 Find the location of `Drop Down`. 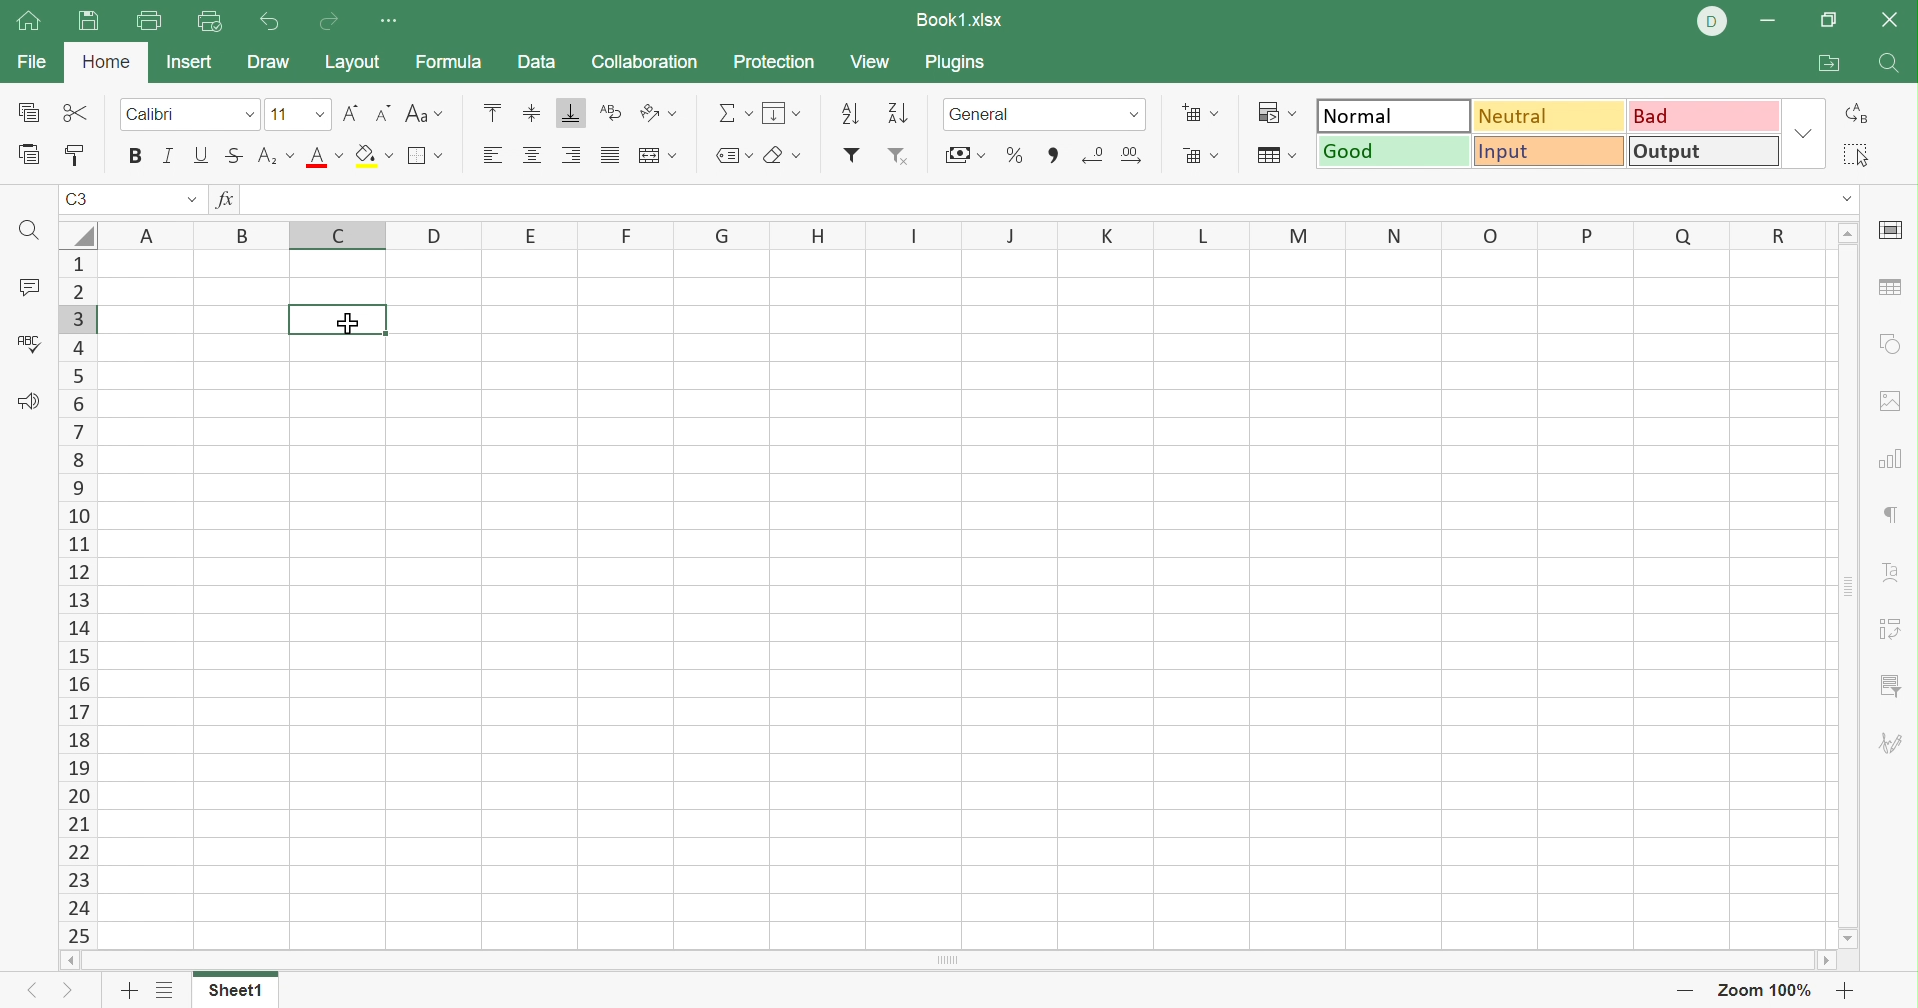

Drop Down is located at coordinates (189, 197).